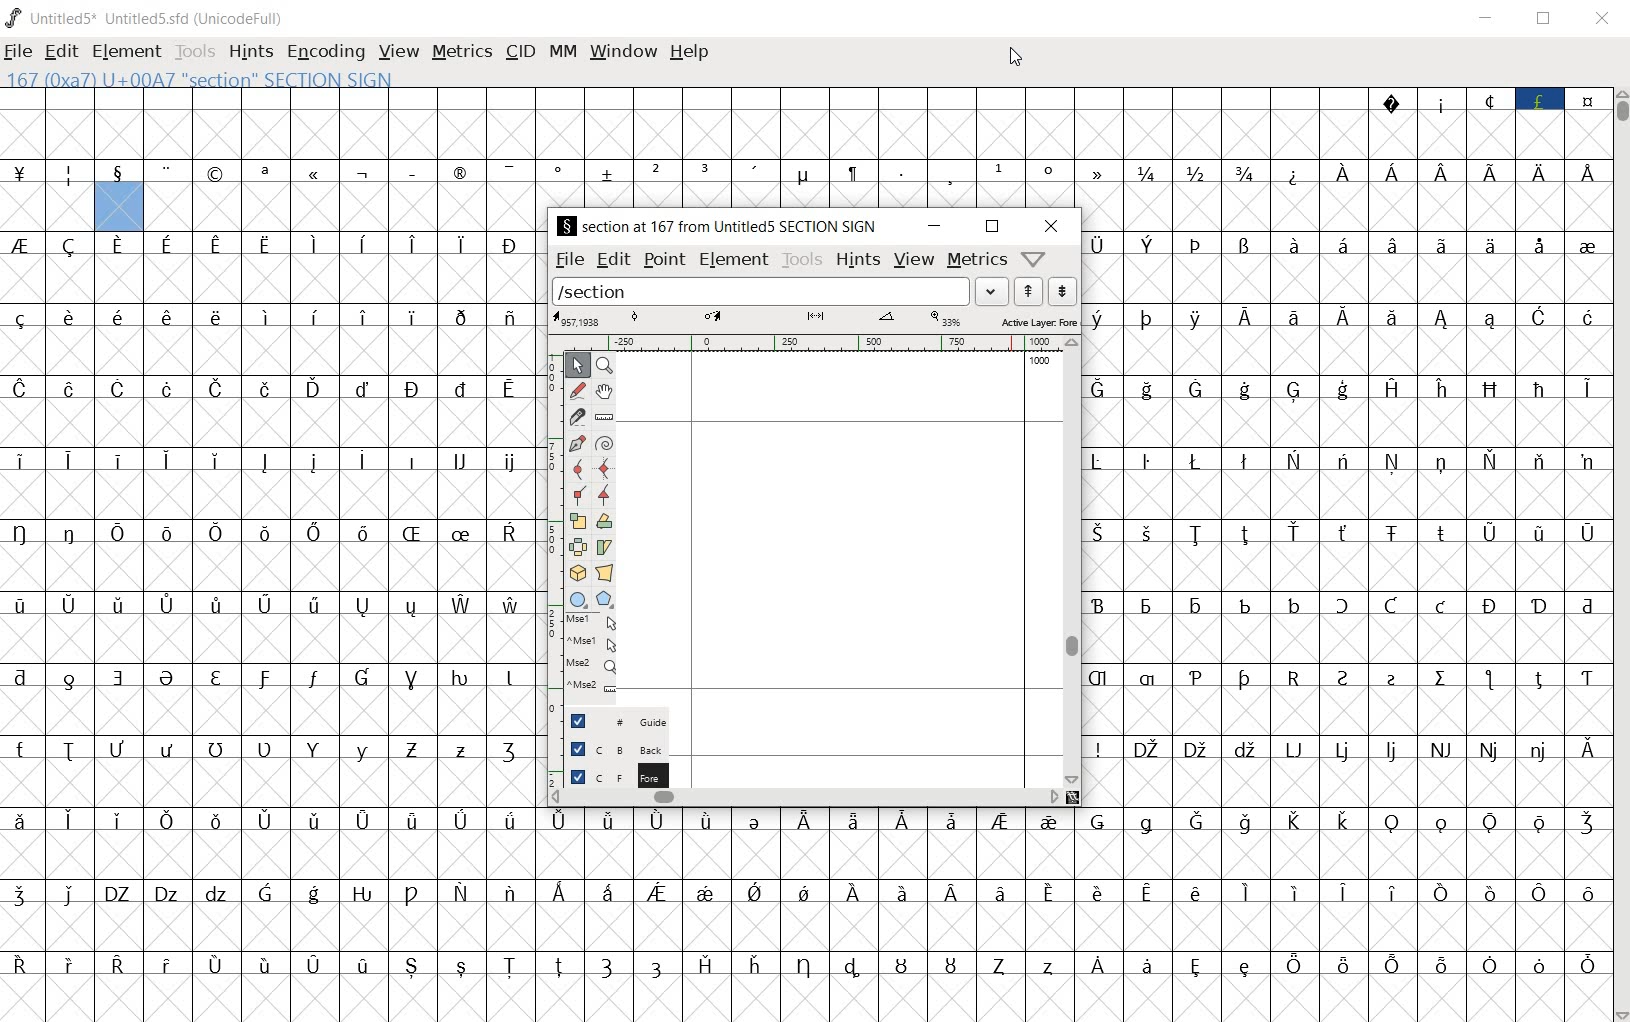  What do you see at coordinates (272, 496) in the screenshot?
I see `empty cells` at bounding box center [272, 496].